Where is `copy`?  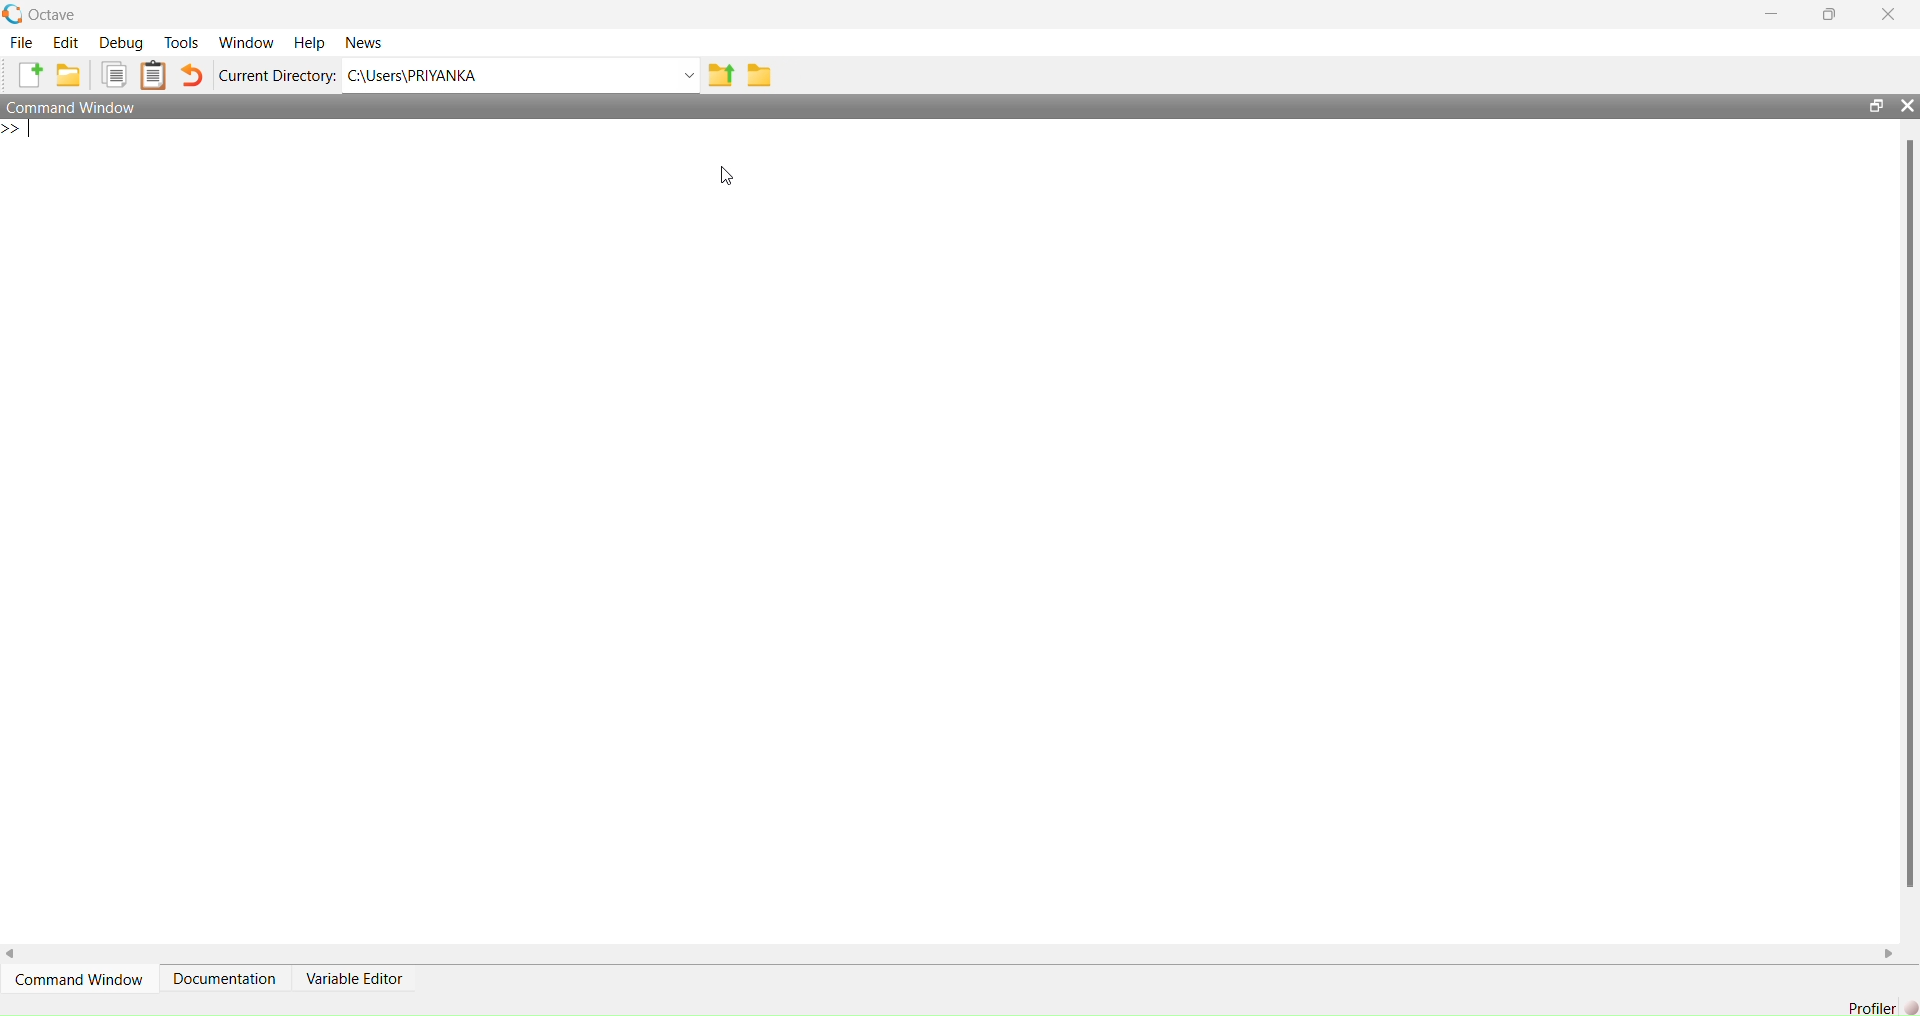
copy is located at coordinates (114, 75).